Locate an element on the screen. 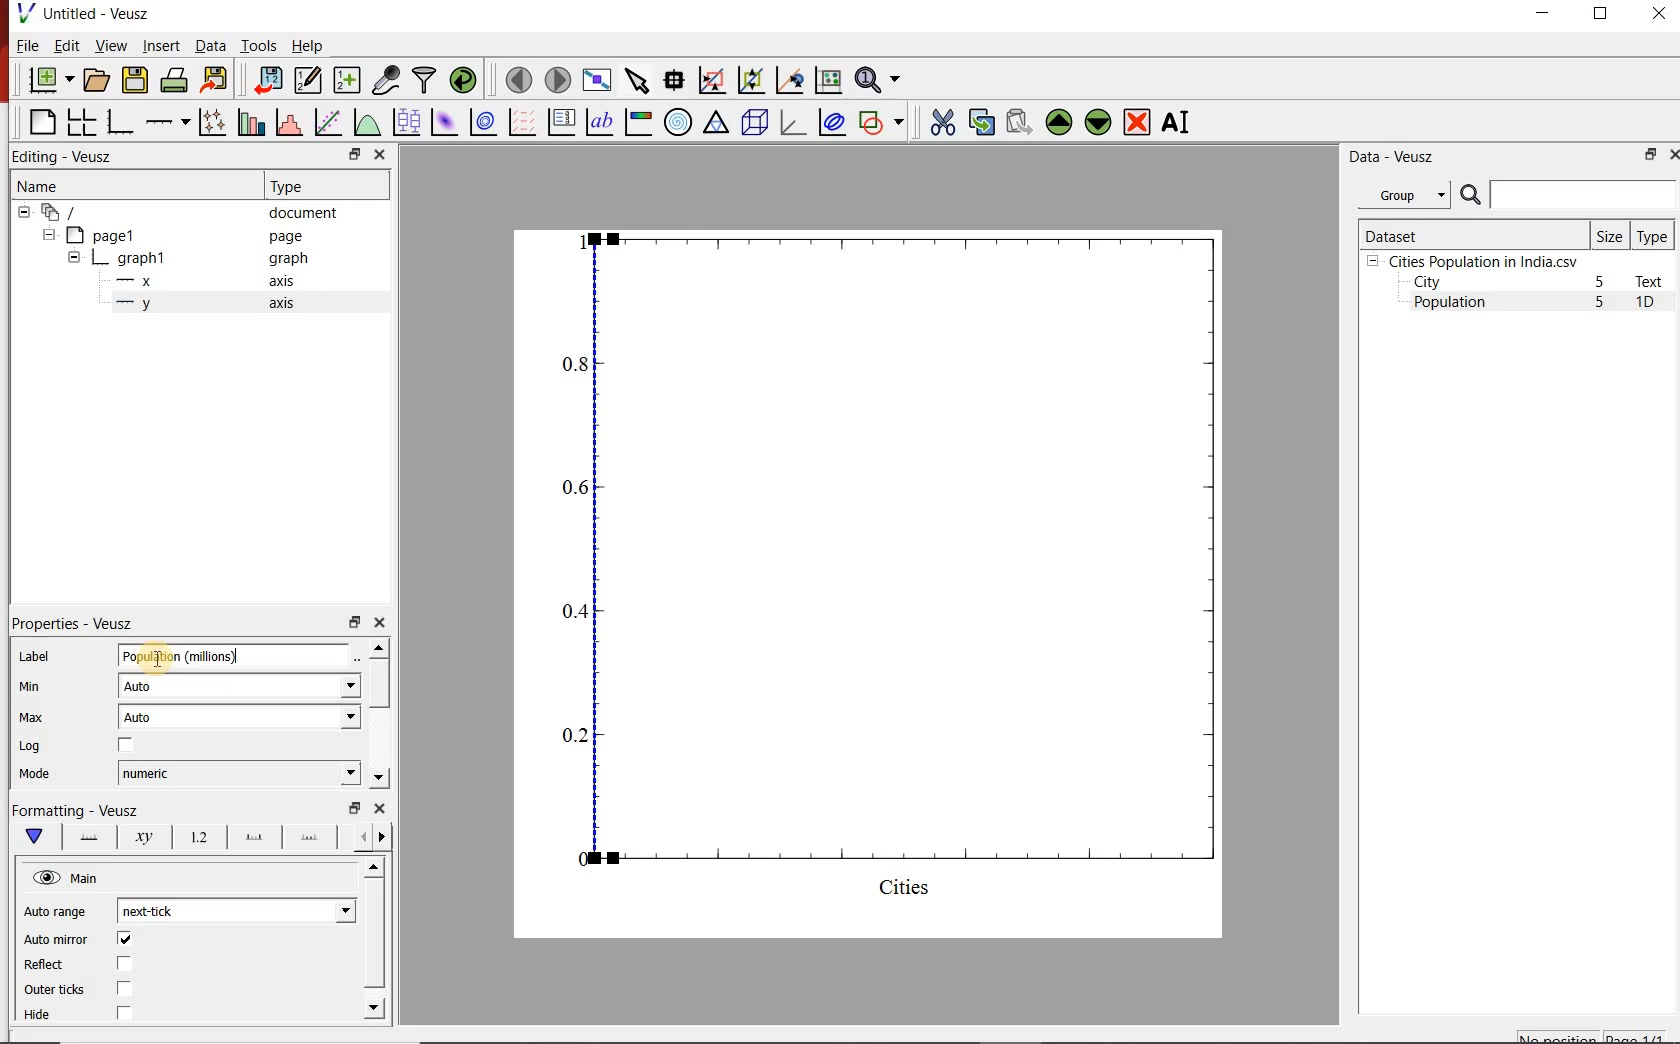 The image size is (1680, 1044). click to reset graph axes is located at coordinates (828, 79).